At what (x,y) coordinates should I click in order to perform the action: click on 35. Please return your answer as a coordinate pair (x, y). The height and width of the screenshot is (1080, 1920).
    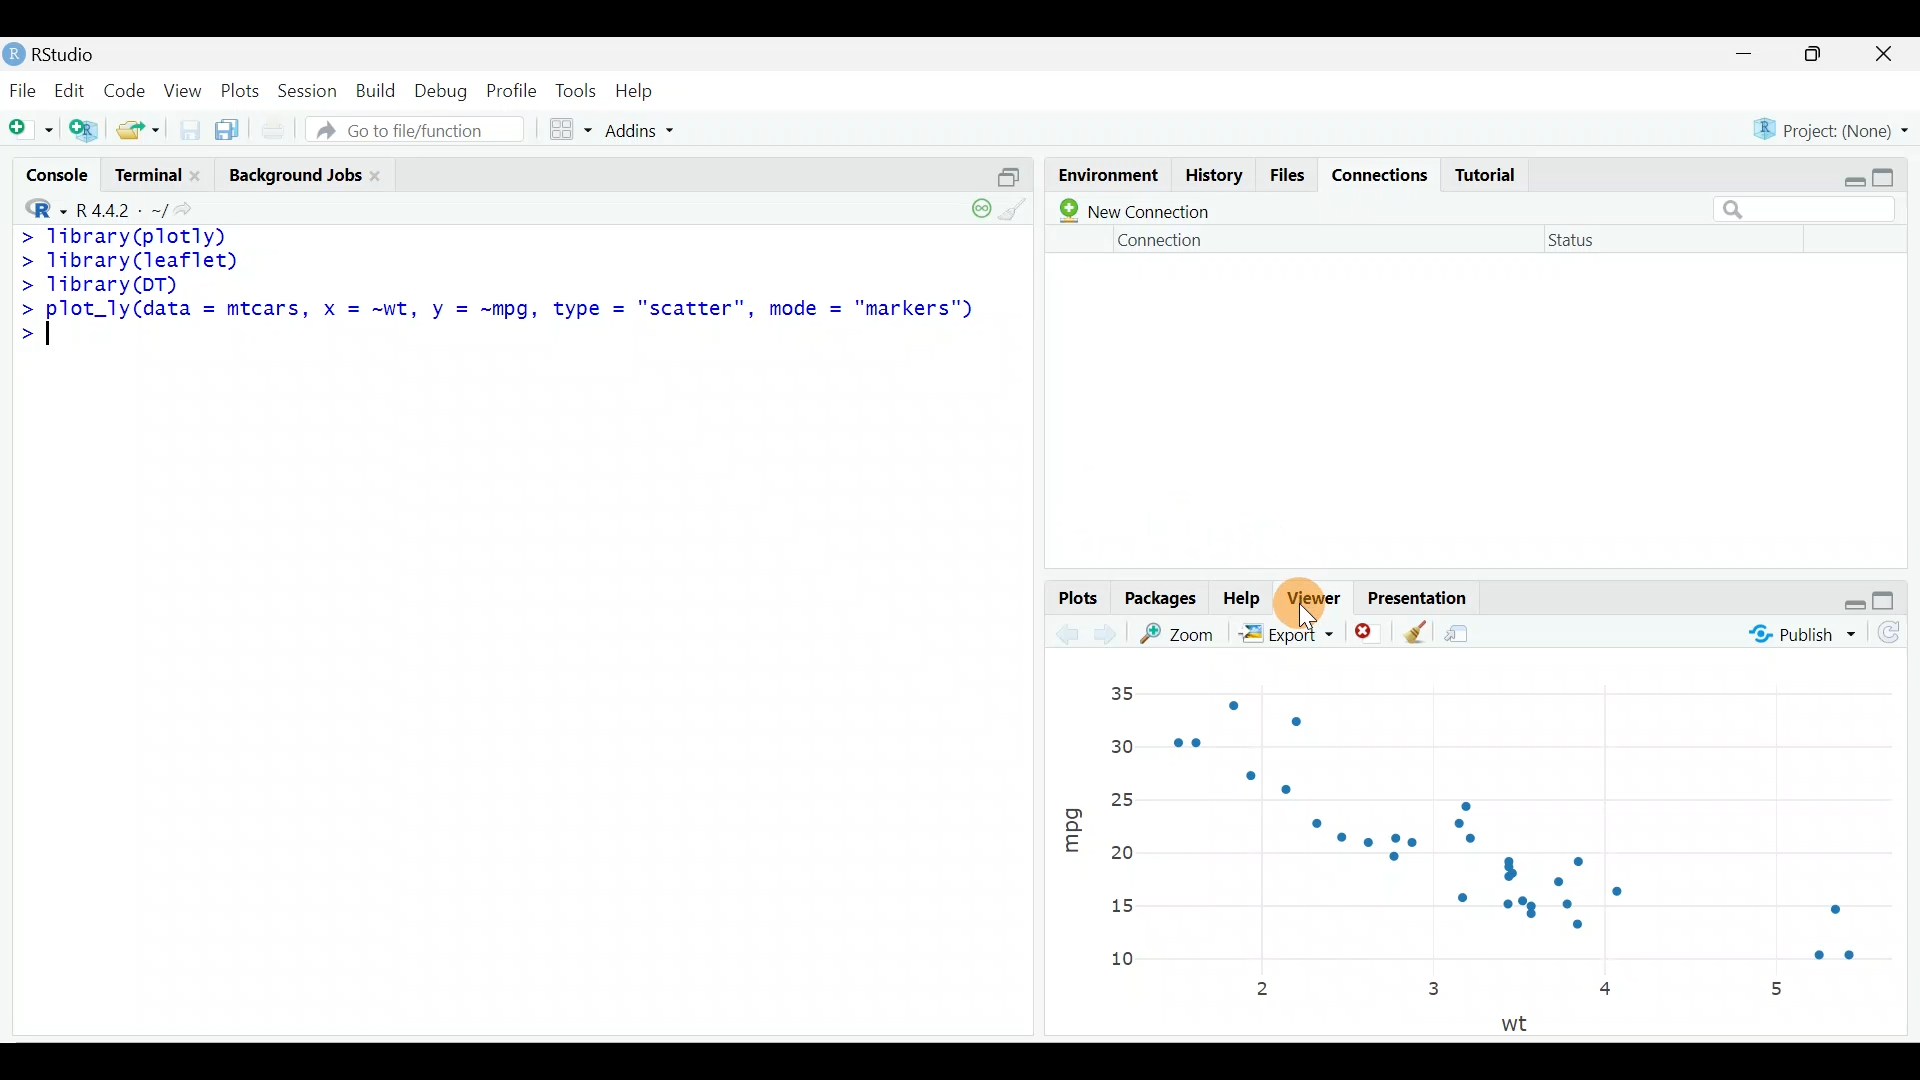
    Looking at the image, I should click on (1121, 693).